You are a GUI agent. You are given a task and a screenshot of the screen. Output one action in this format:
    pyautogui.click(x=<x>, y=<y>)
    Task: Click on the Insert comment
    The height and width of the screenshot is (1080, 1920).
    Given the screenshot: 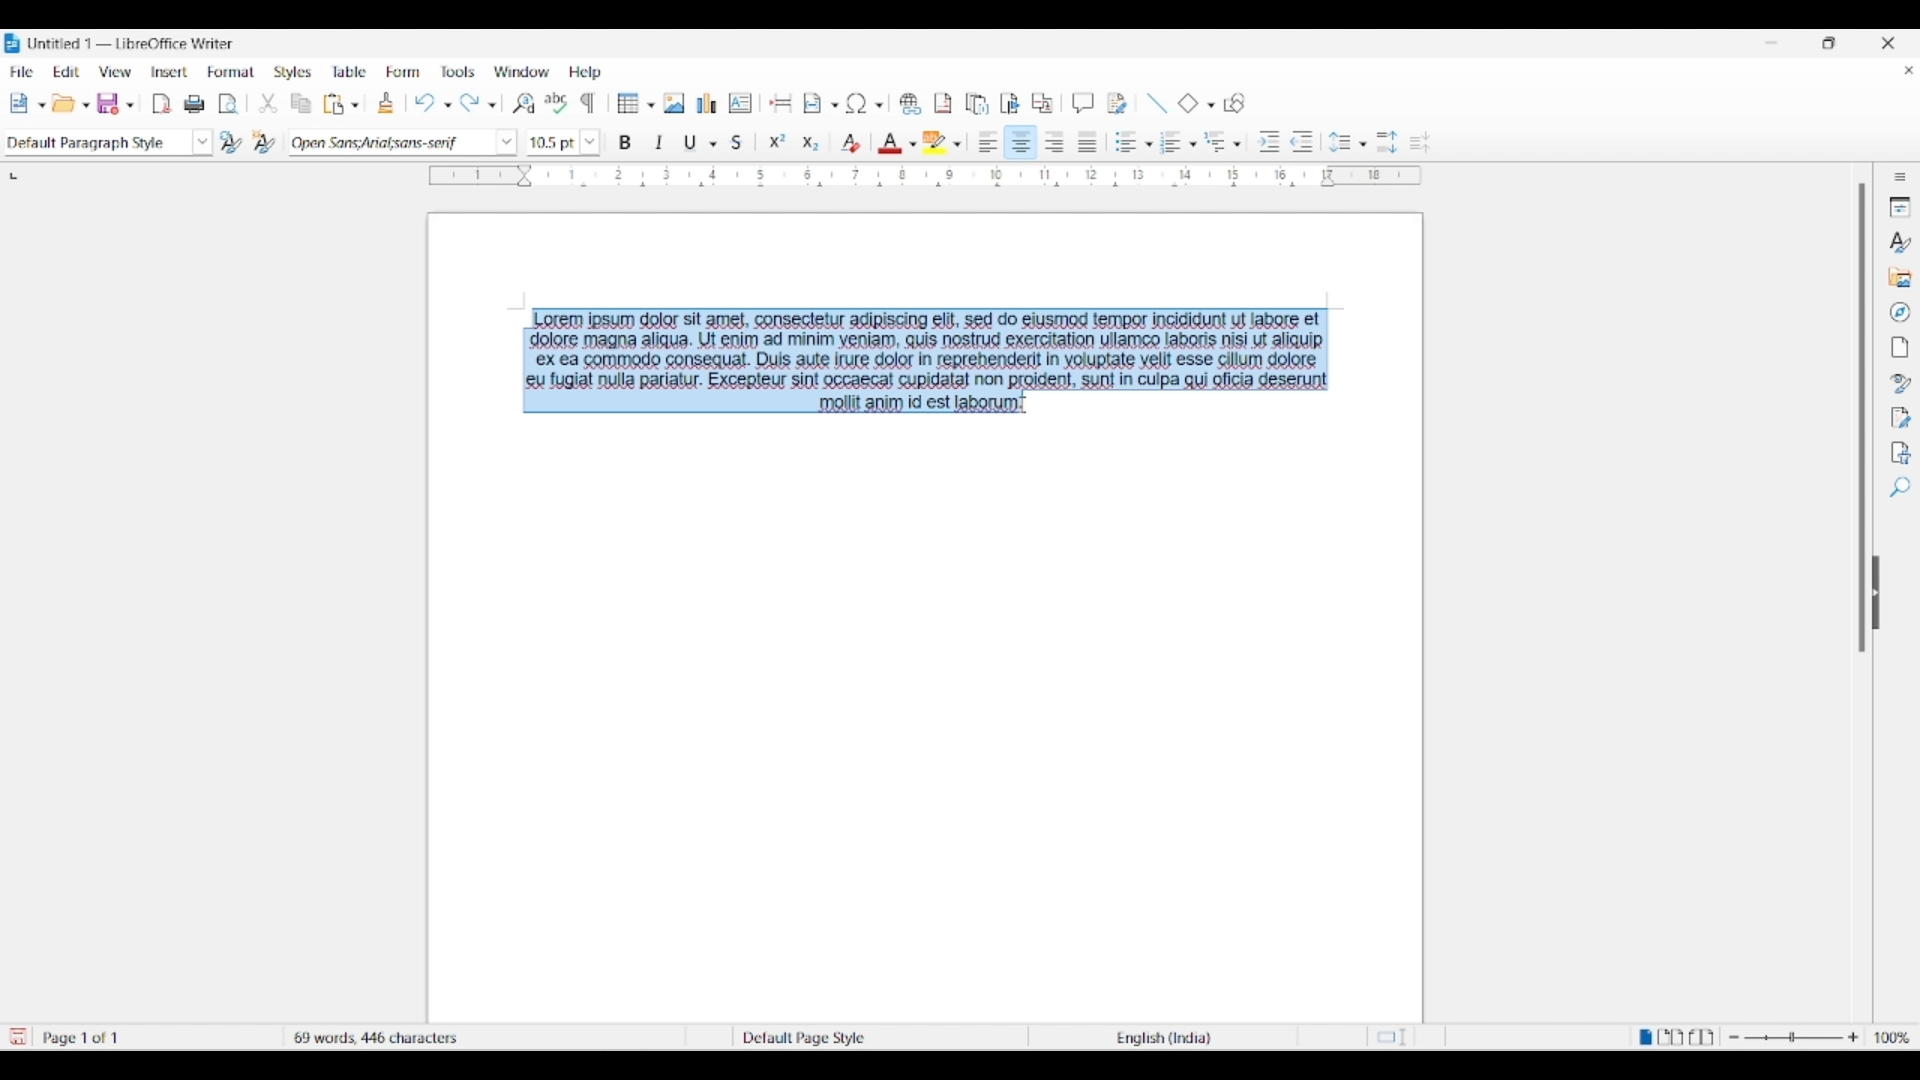 What is the action you would take?
    pyautogui.click(x=1083, y=103)
    